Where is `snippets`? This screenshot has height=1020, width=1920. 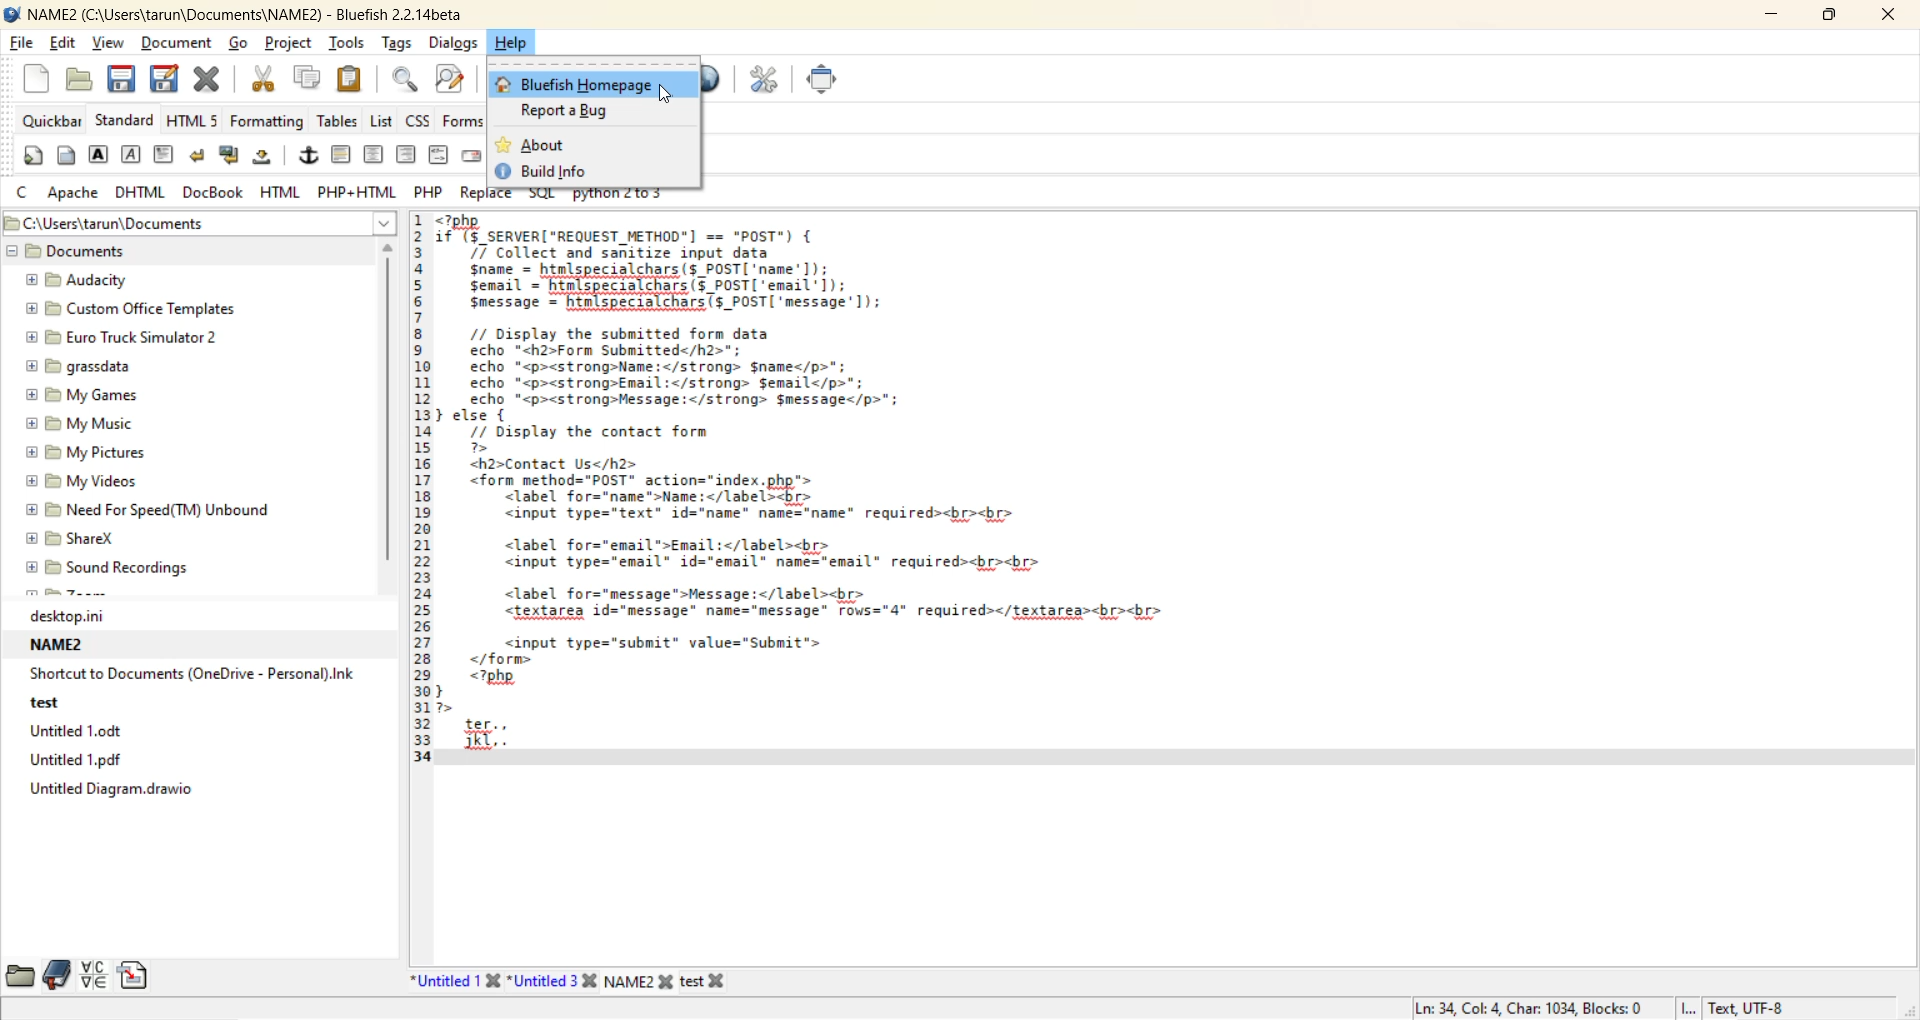 snippets is located at coordinates (133, 974).